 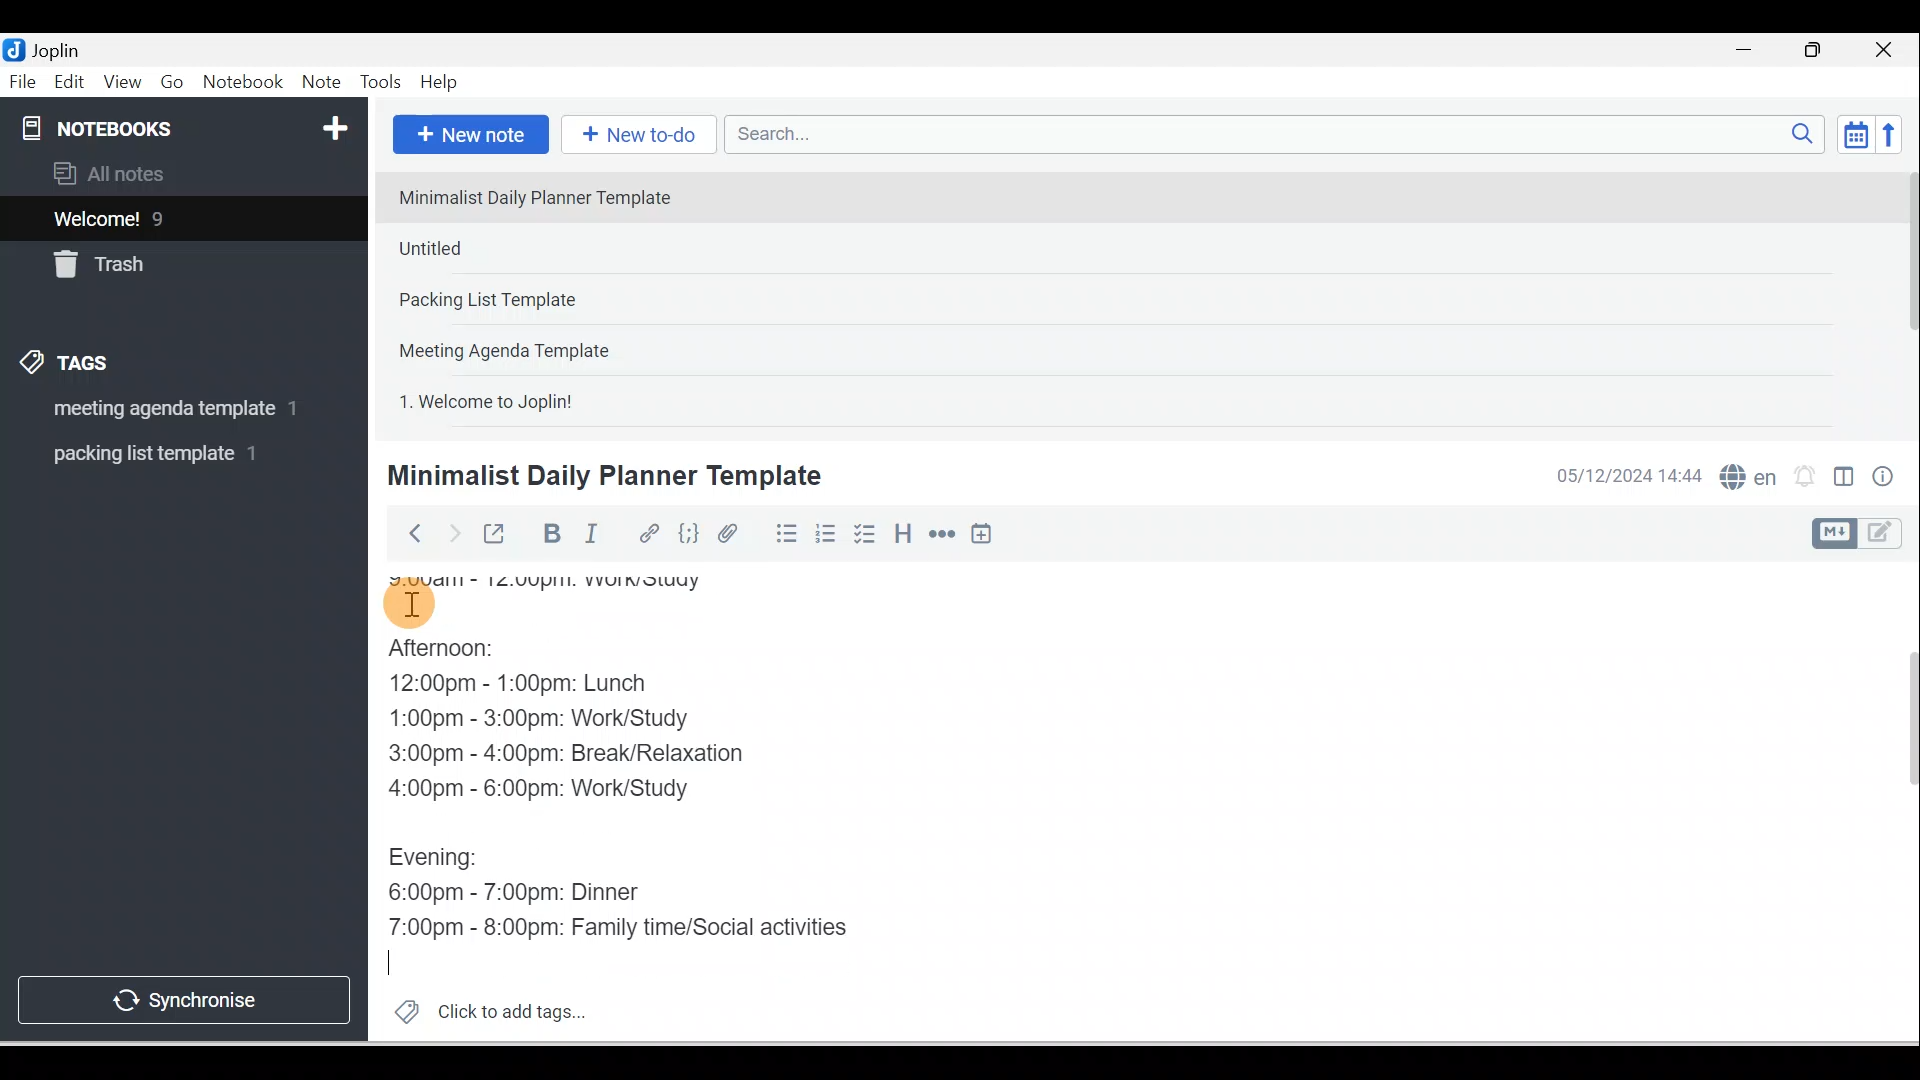 What do you see at coordinates (169, 214) in the screenshot?
I see `Notes` at bounding box center [169, 214].